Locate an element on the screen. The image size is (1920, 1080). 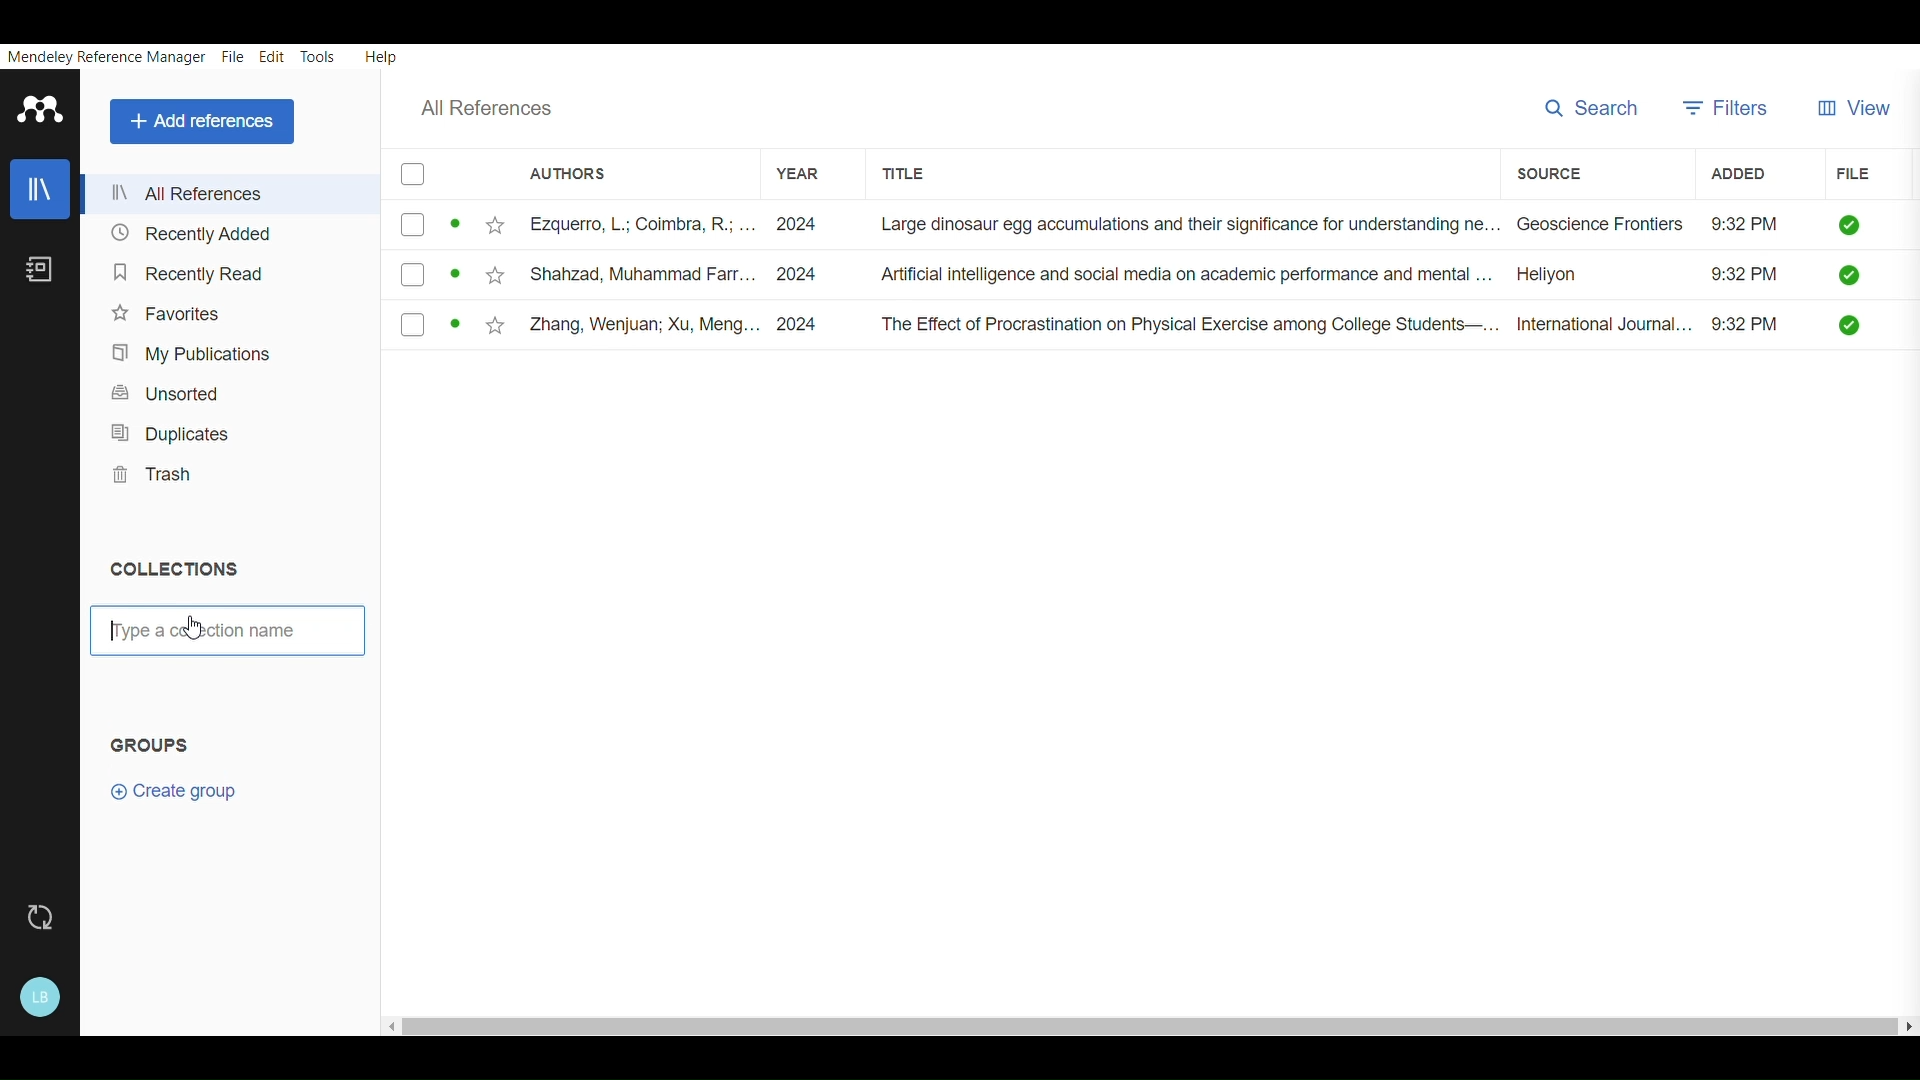
checkbox is located at coordinates (425, 327).